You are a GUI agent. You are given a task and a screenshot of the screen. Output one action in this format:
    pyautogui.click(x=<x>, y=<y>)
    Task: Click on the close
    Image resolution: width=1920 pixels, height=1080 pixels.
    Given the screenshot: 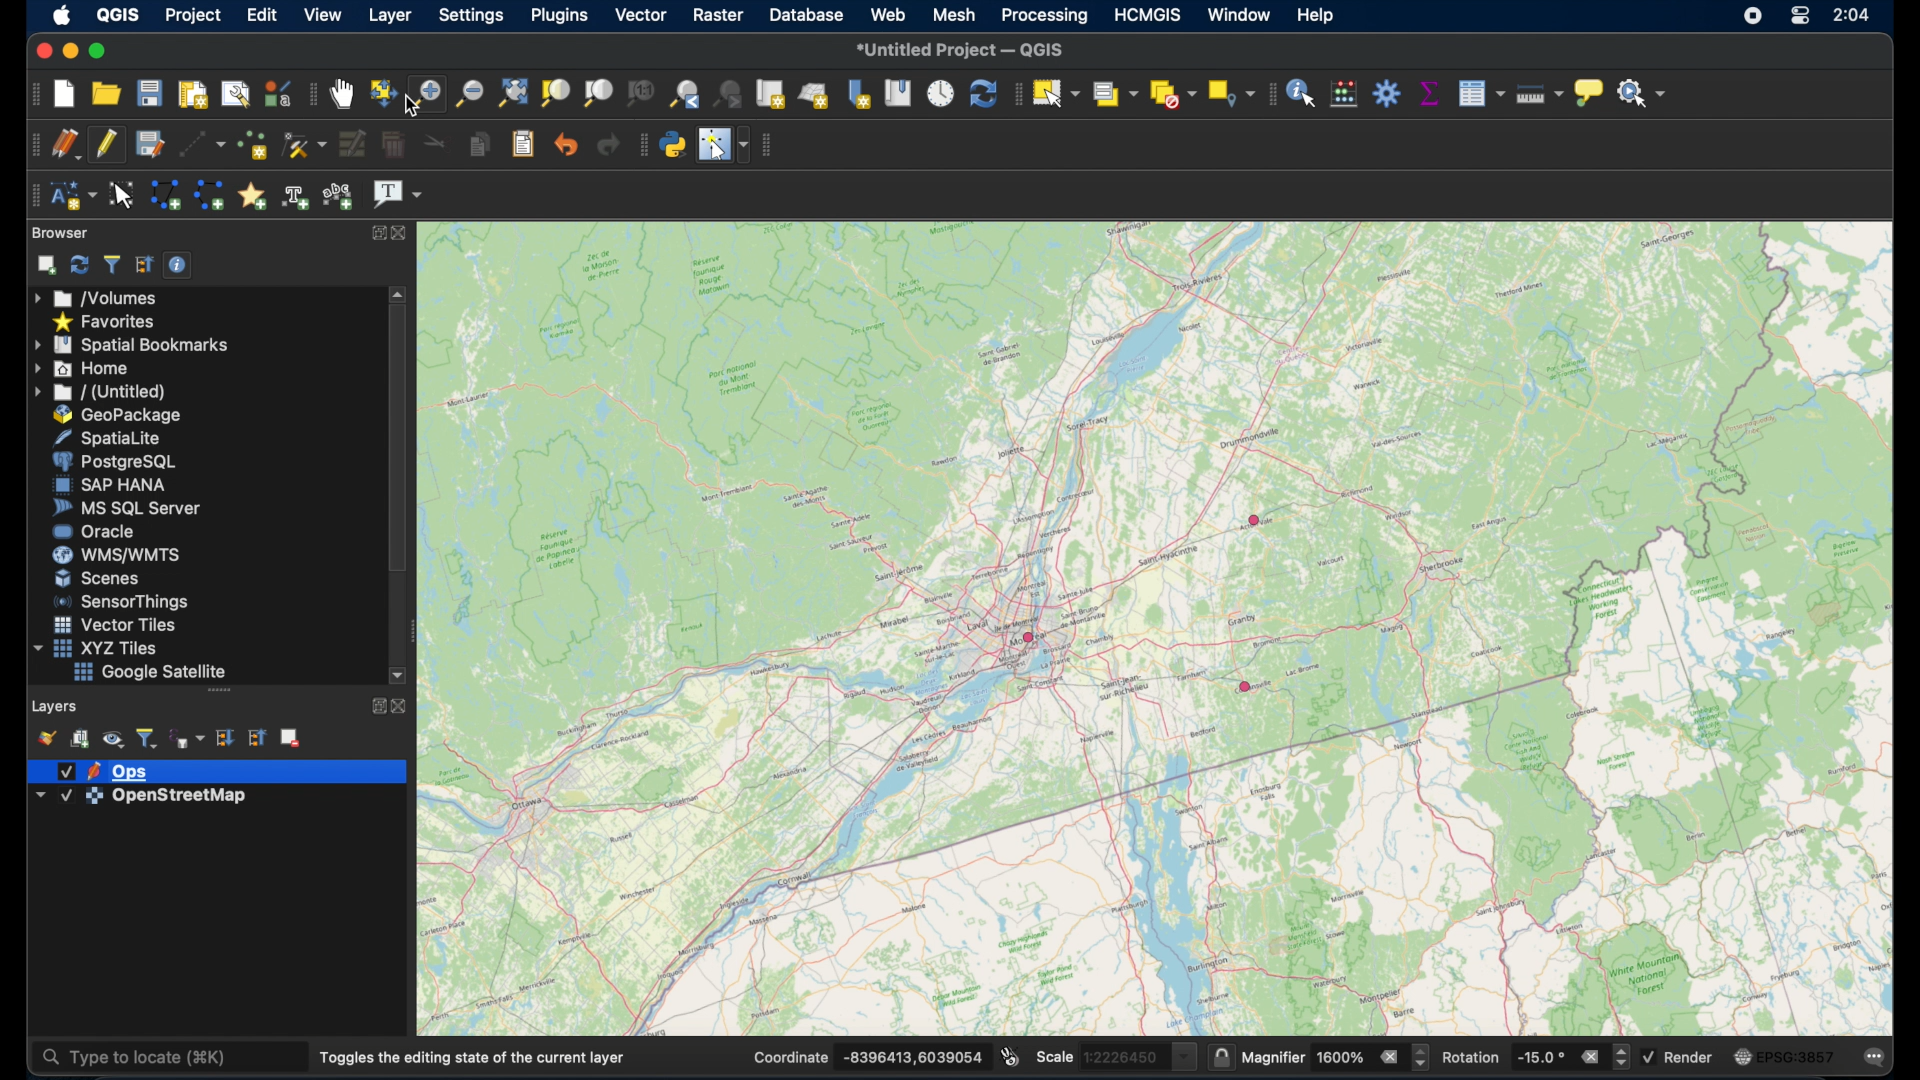 What is the action you would take?
    pyautogui.click(x=40, y=51)
    